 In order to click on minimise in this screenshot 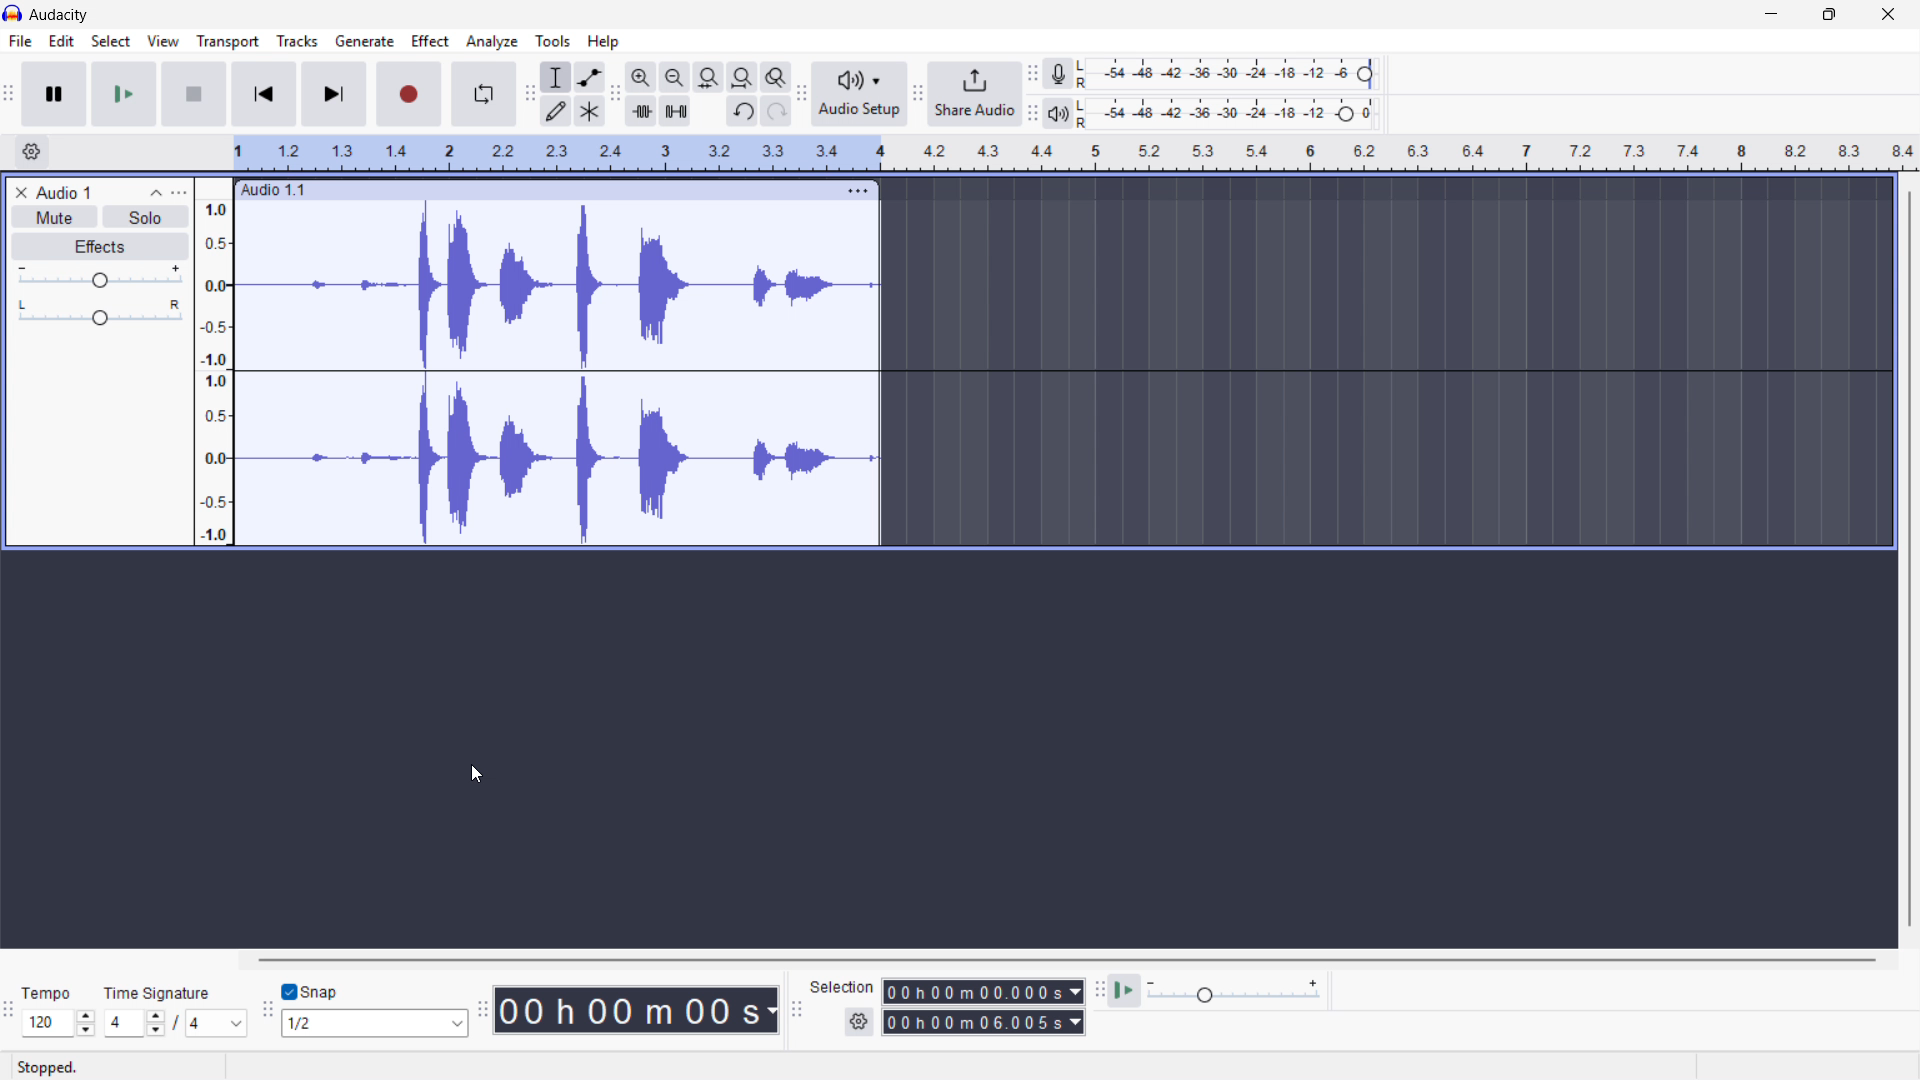, I will do `click(1769, 15)`.